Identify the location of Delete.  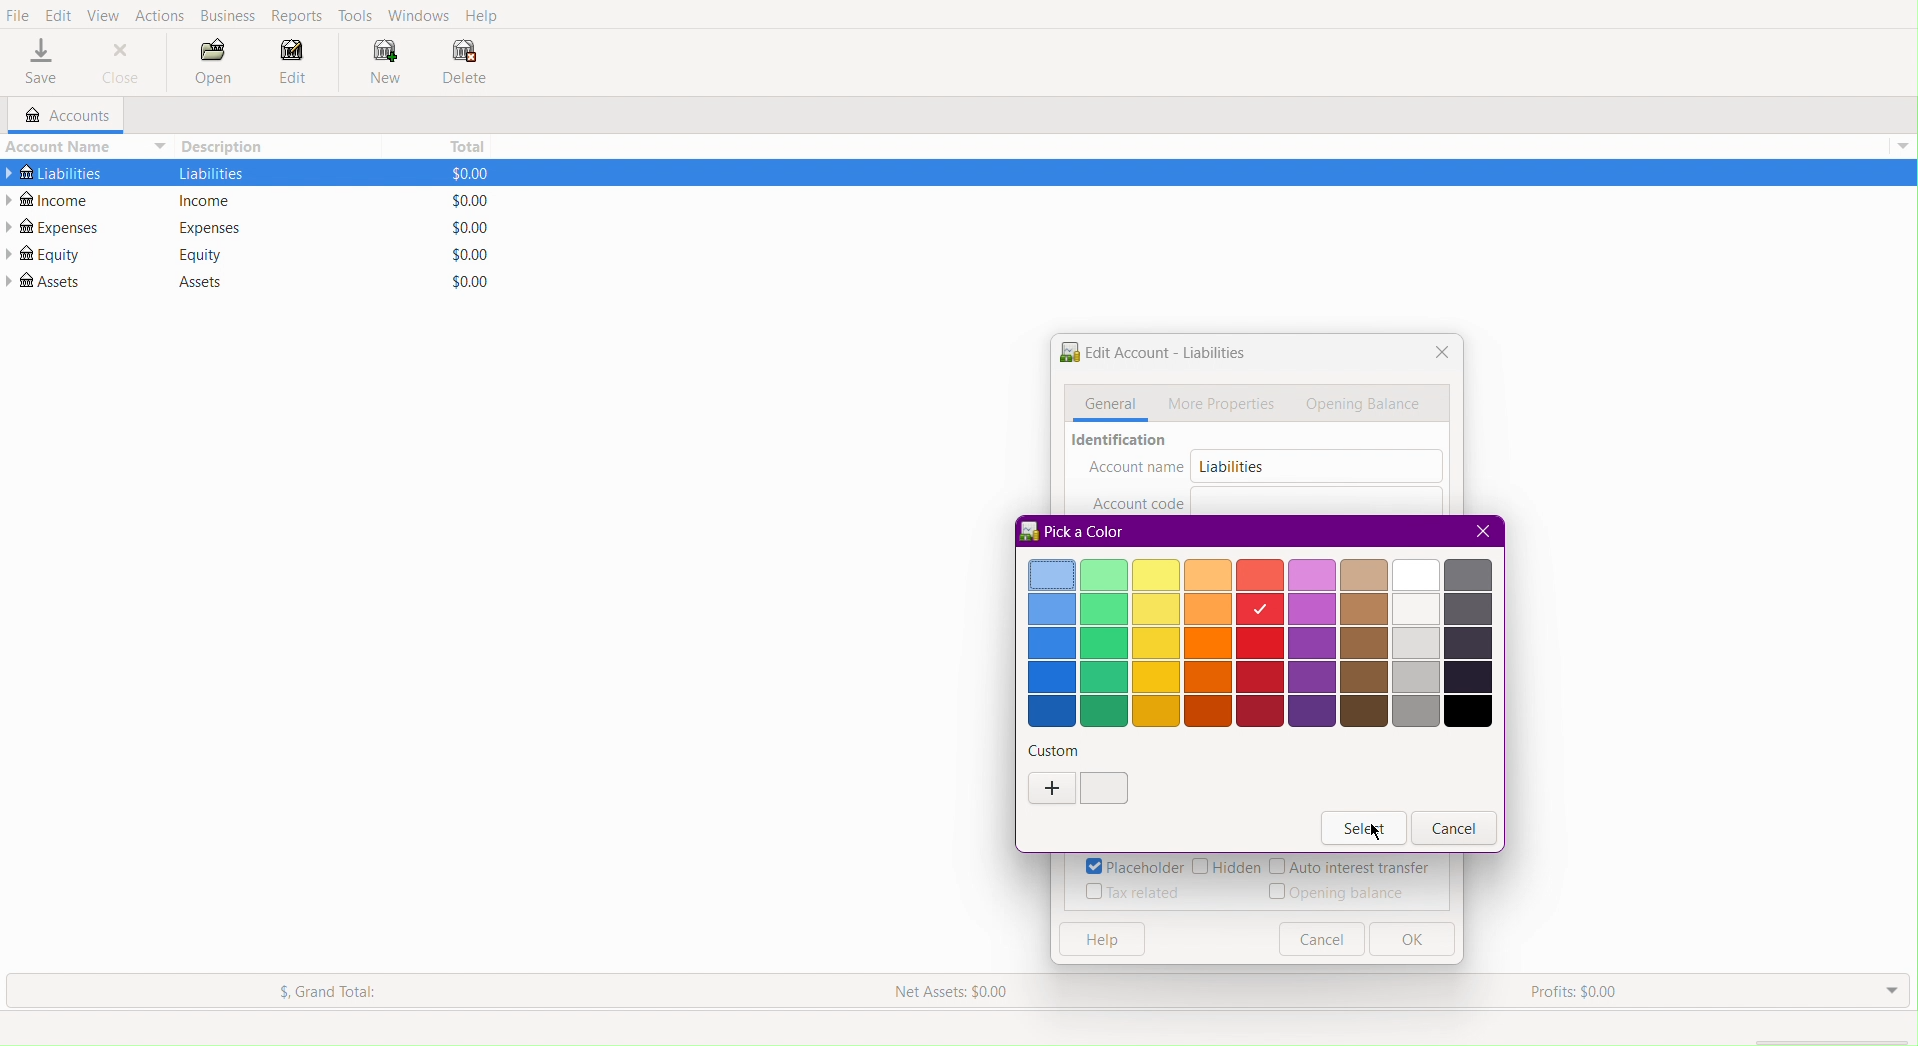
(464, 64).